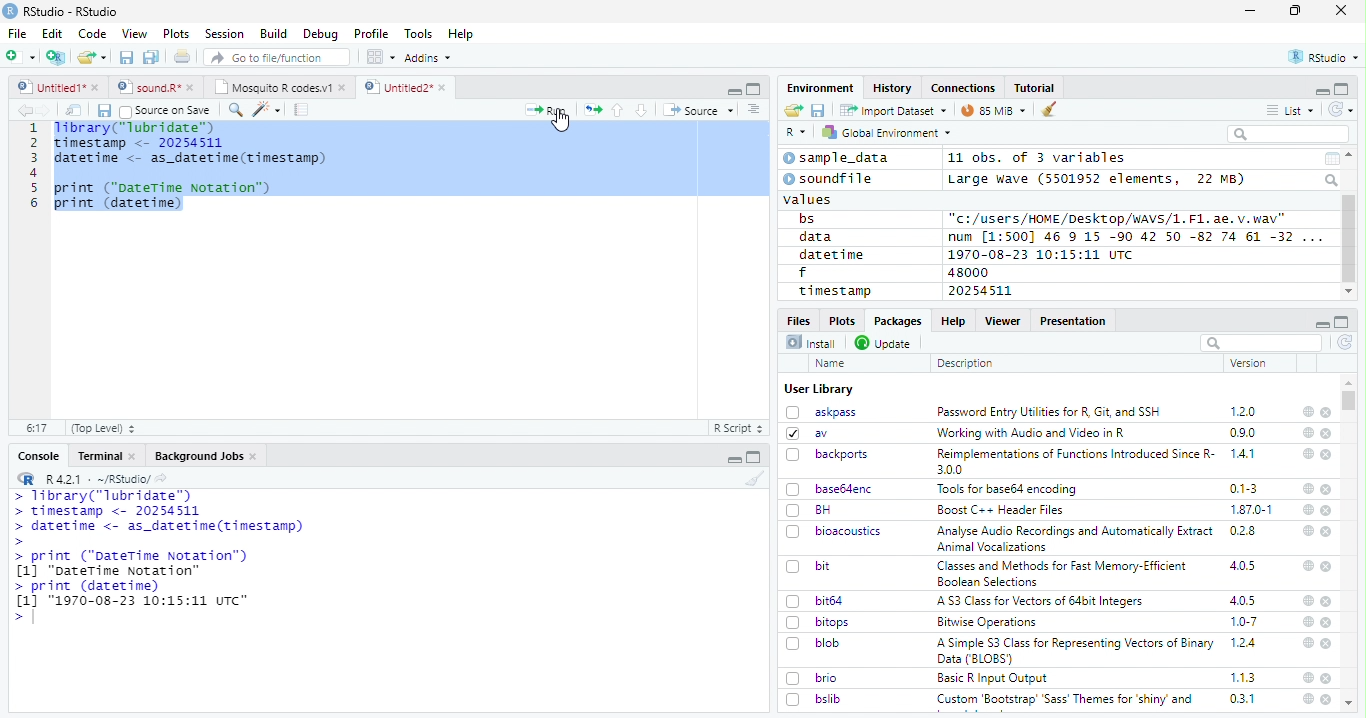  Describe the element at coordinates (96, 479) in the screenshot. I see `R 4.2.1 - ~/RStudio/` at that location.